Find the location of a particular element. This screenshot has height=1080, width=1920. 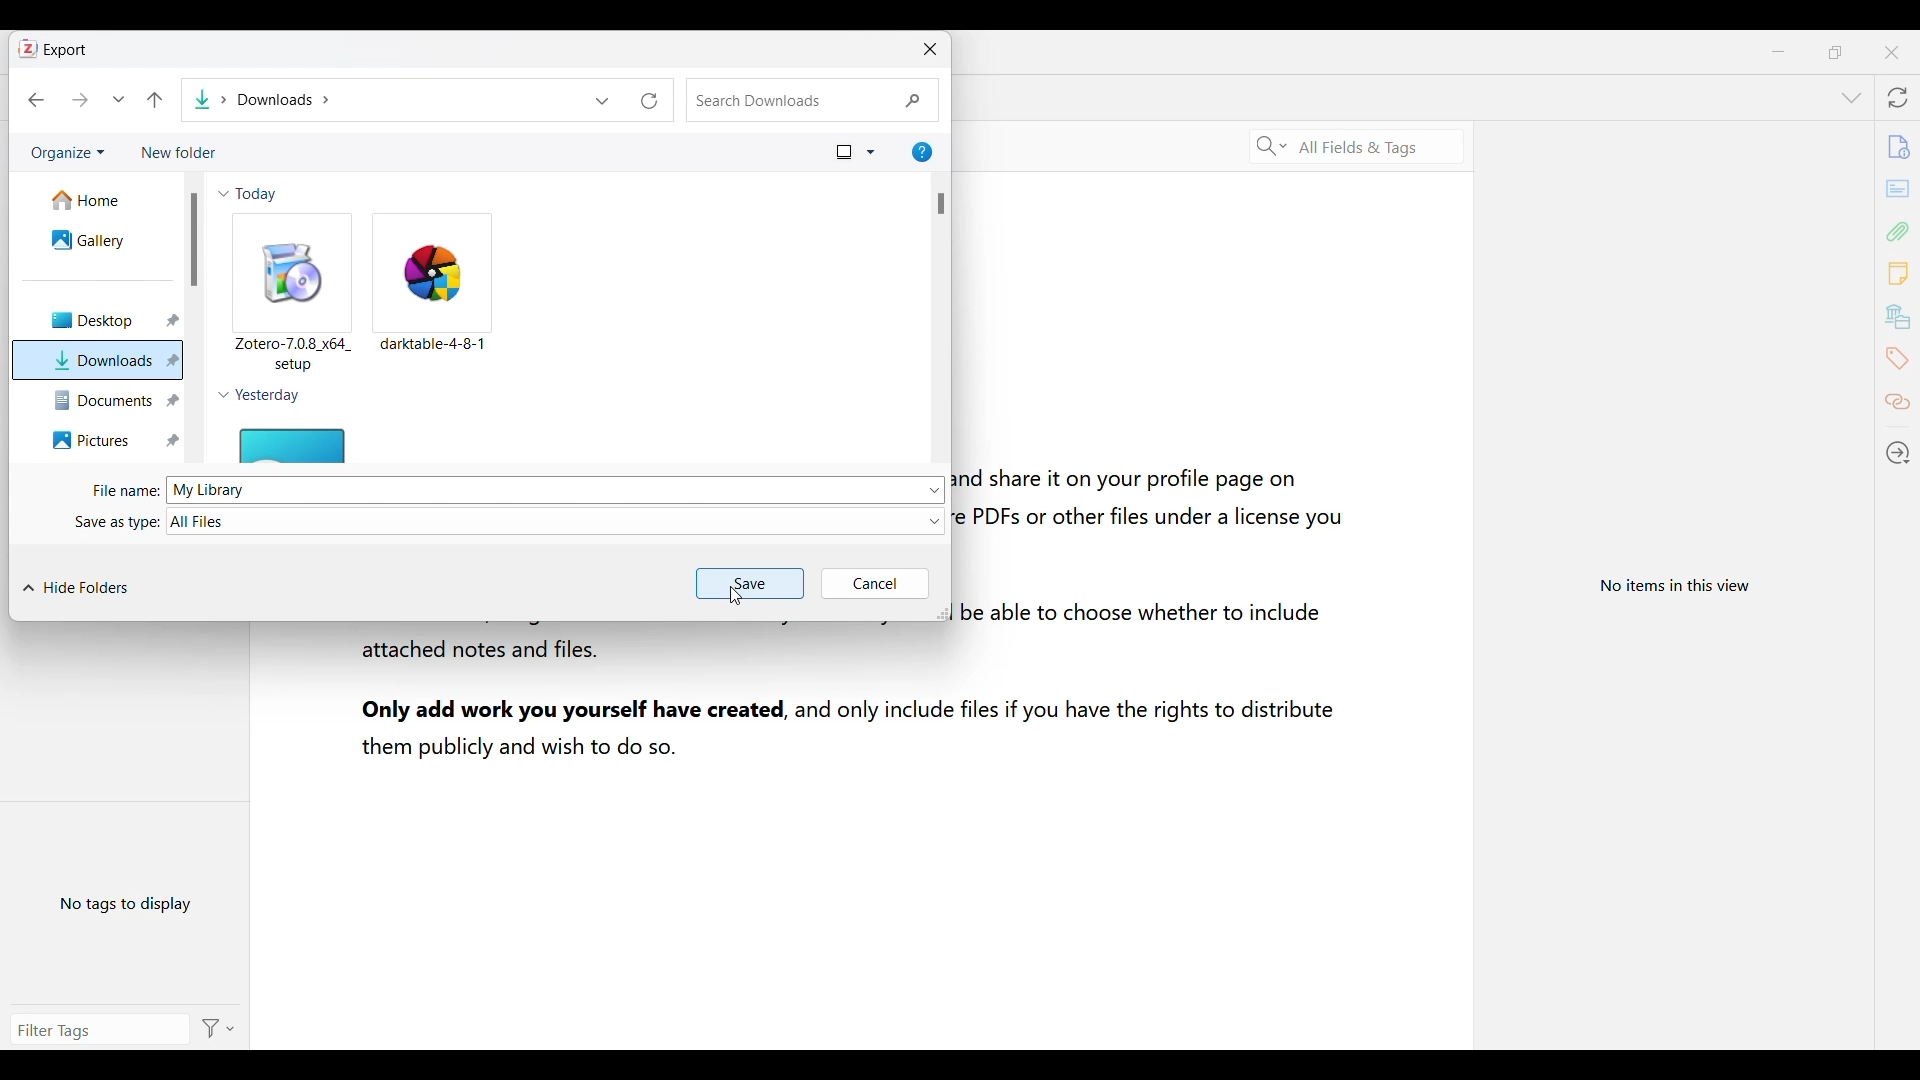

Related is located at coordinates (1897, 404).